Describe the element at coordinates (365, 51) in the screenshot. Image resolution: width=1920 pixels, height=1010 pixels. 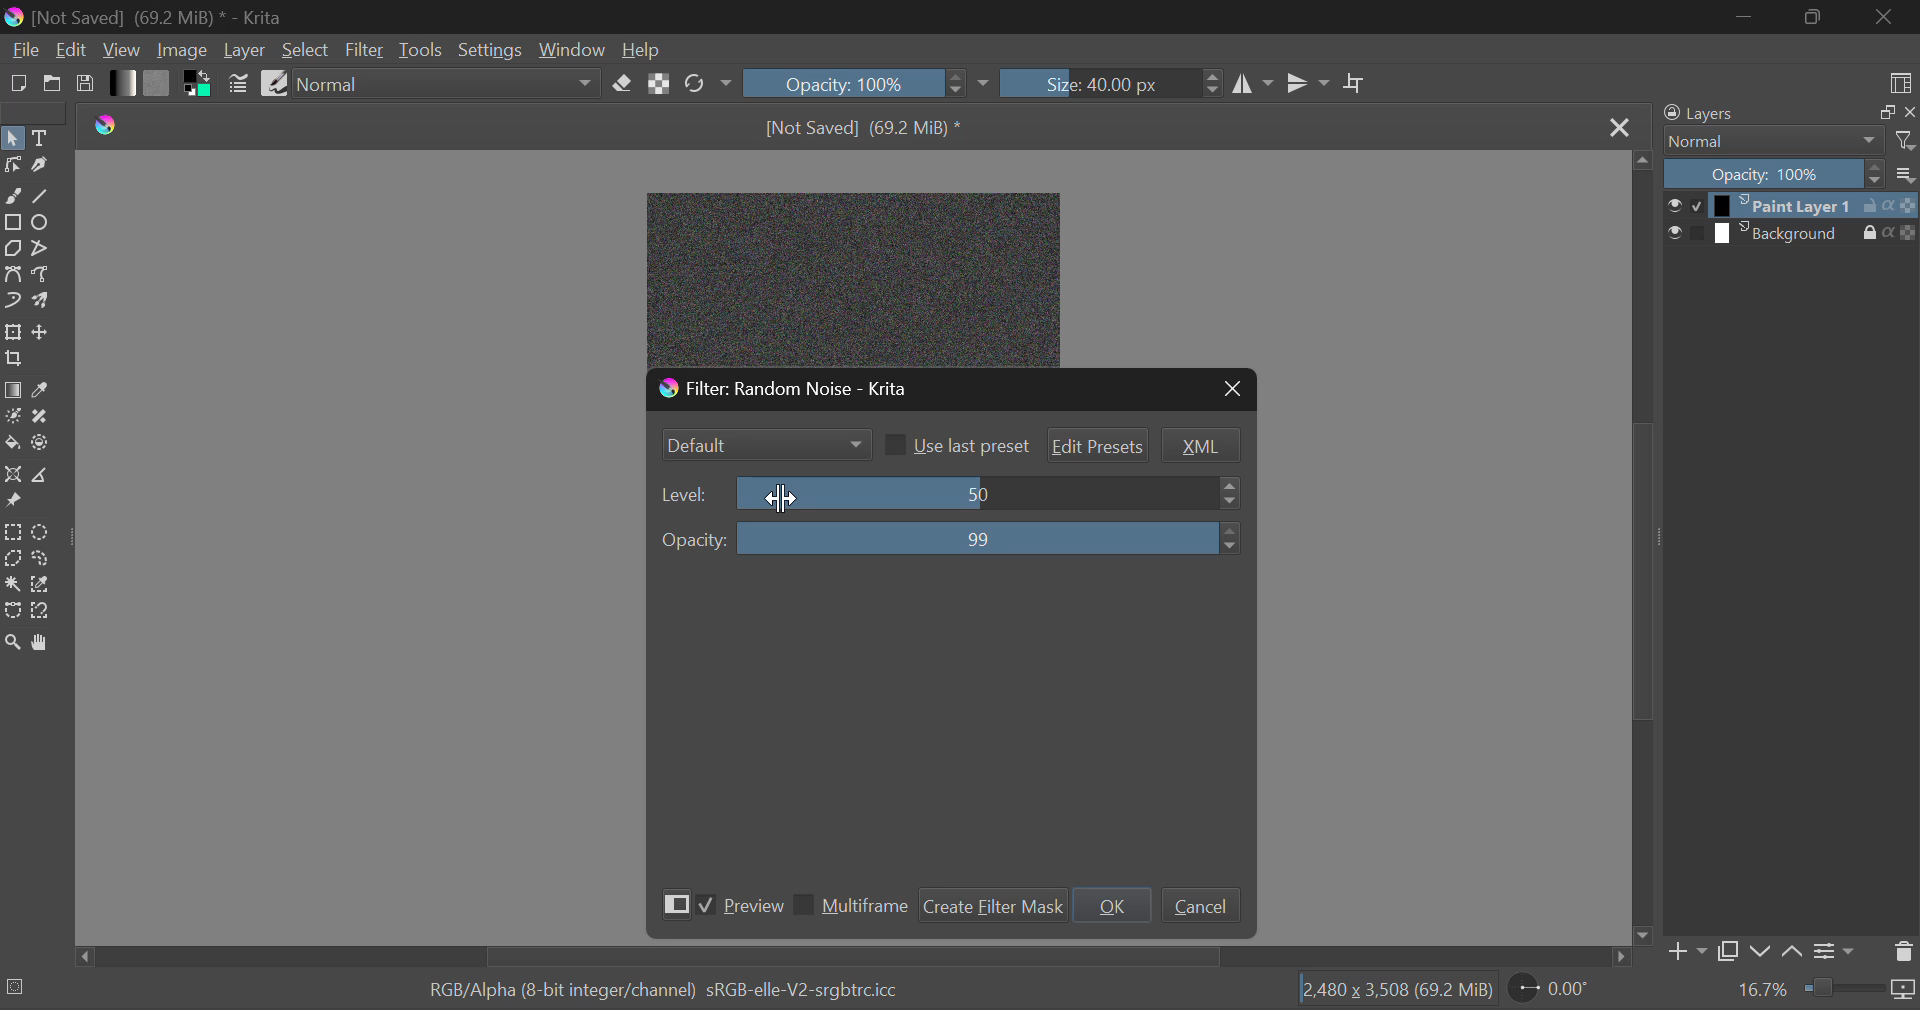
I see `Filter` at that location.